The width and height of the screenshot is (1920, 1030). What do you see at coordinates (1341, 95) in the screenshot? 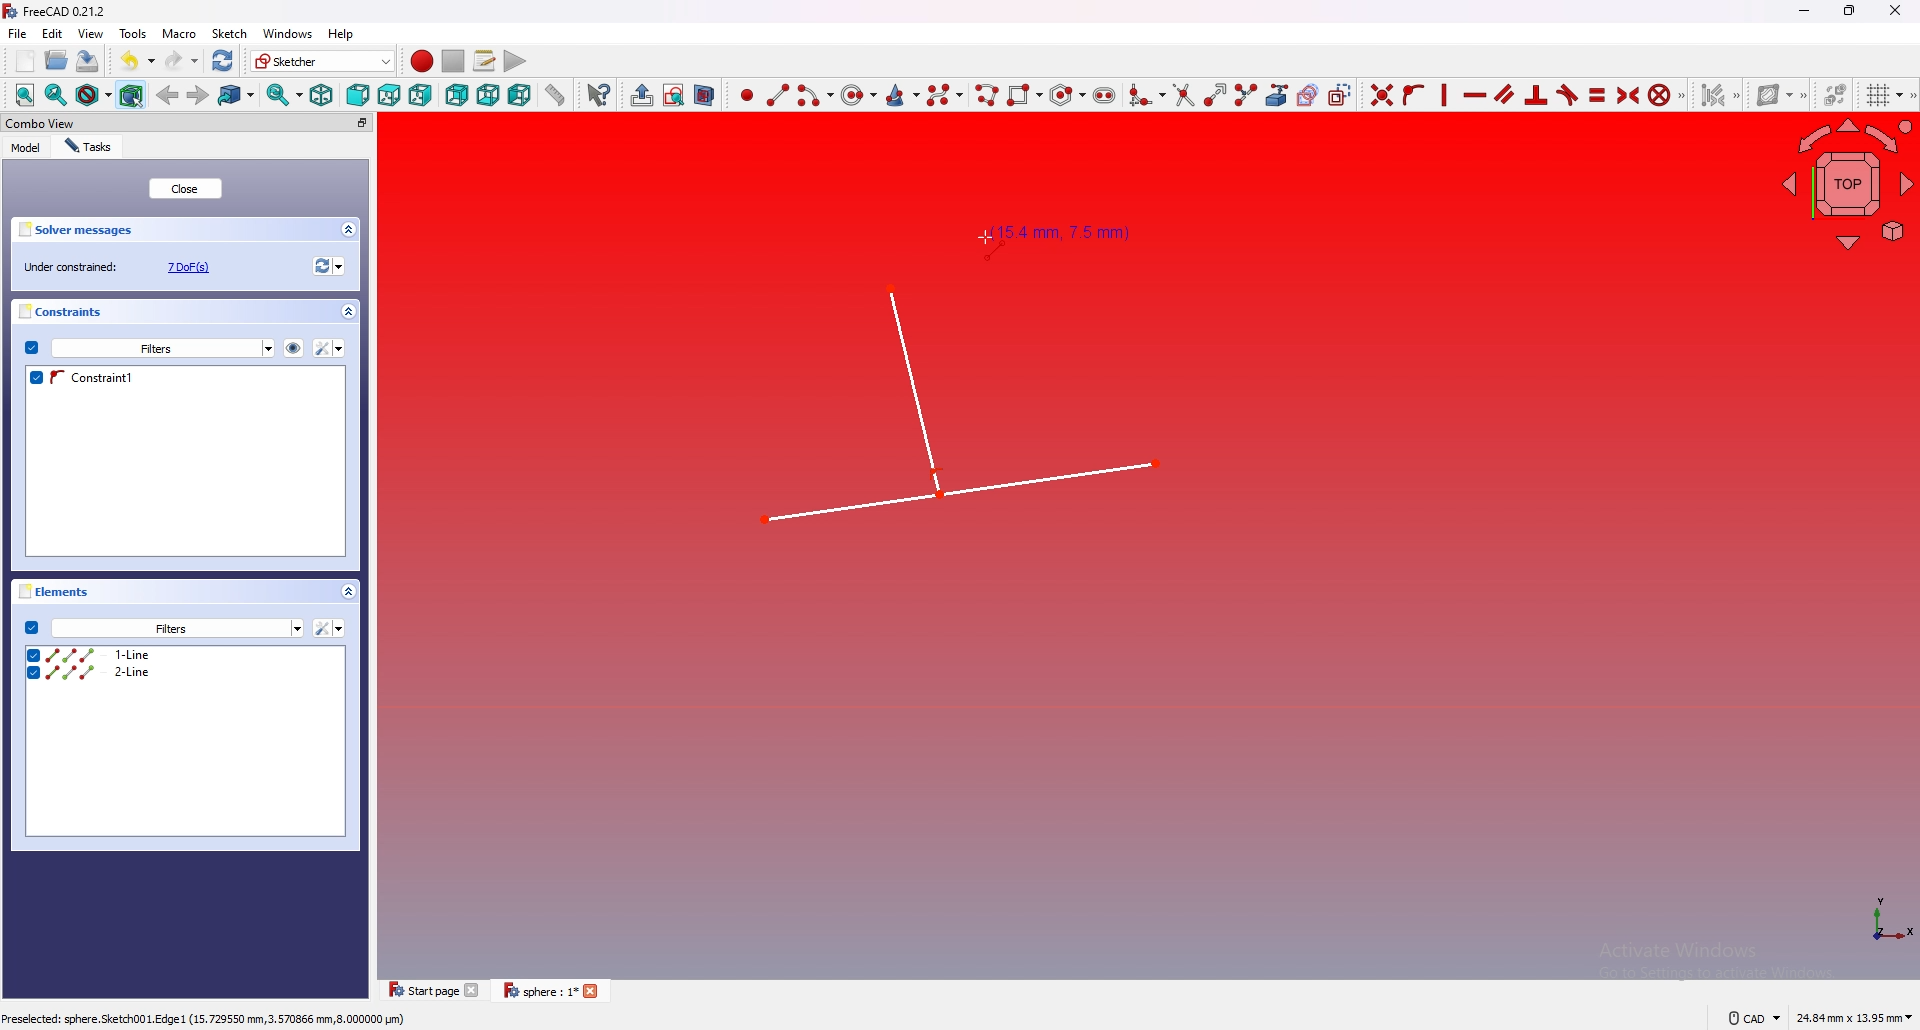
I see `Toggle construction geometry` at bounding box center [1341, 95].